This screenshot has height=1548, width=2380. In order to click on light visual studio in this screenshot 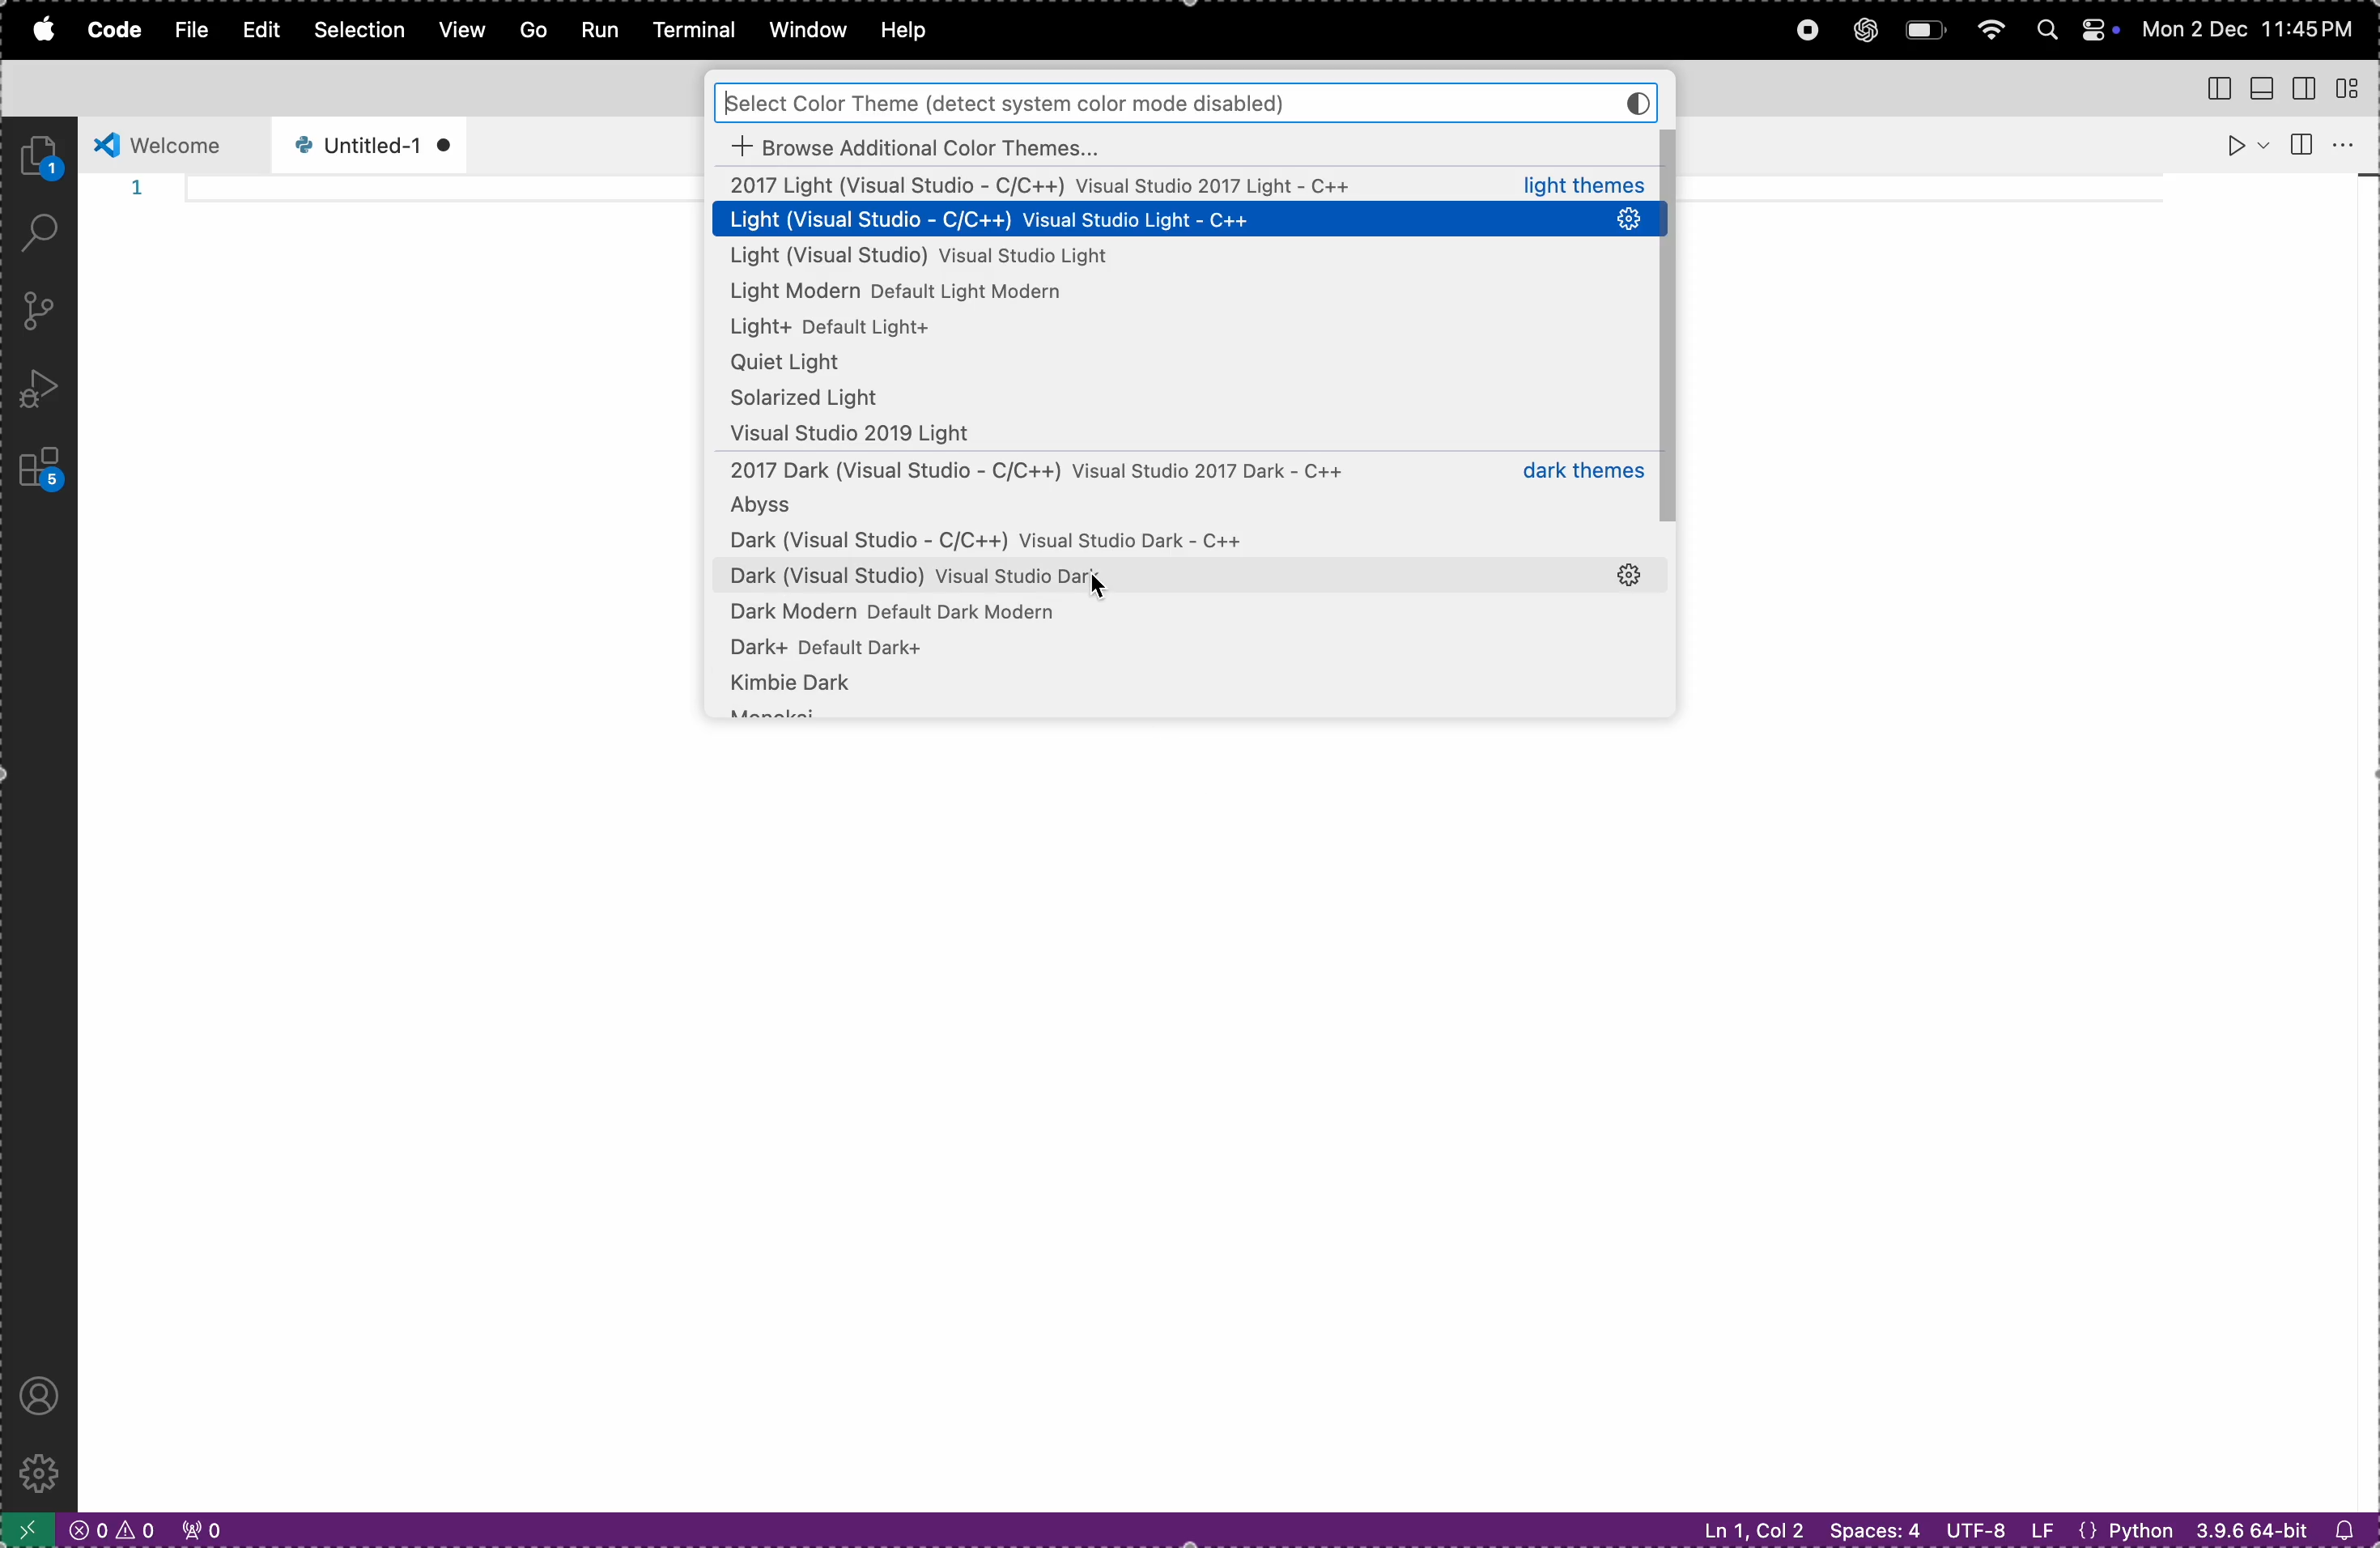, I will do `click(1188, 186)`.